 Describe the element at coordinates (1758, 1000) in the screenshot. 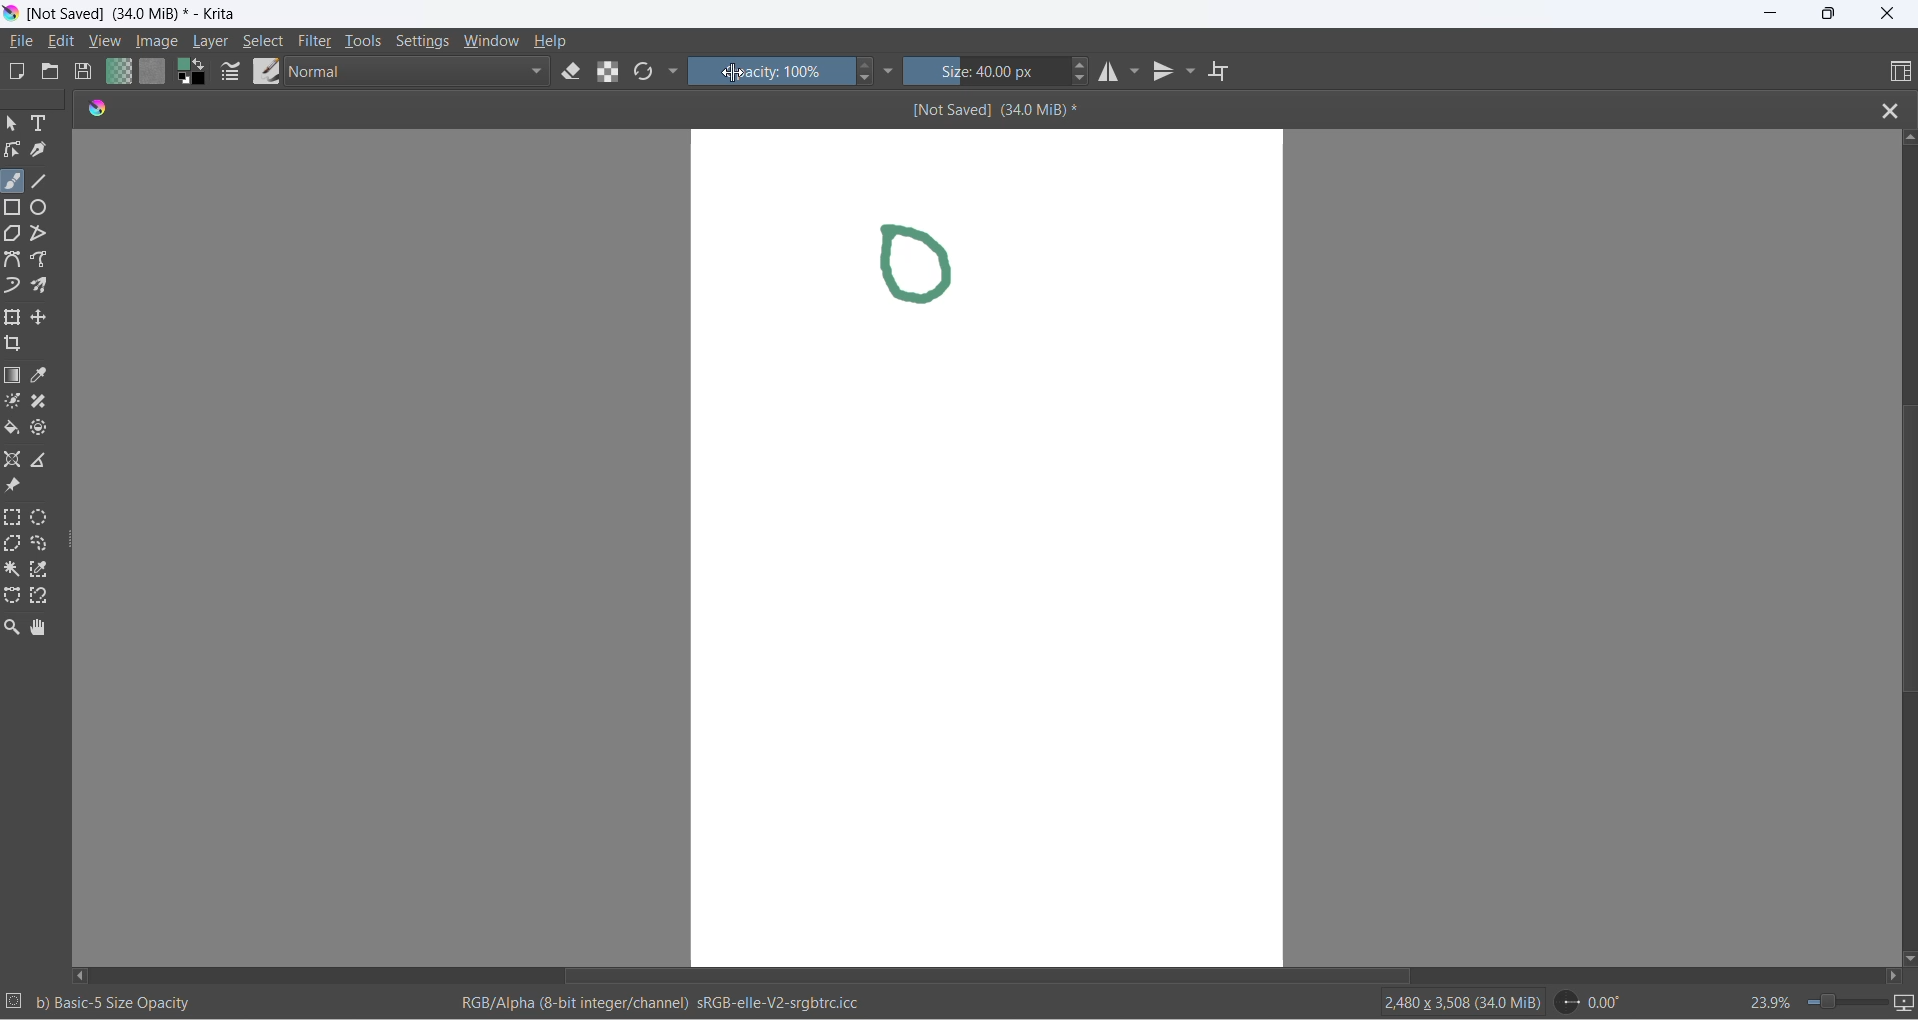

I see `zoom percentage` at that location.